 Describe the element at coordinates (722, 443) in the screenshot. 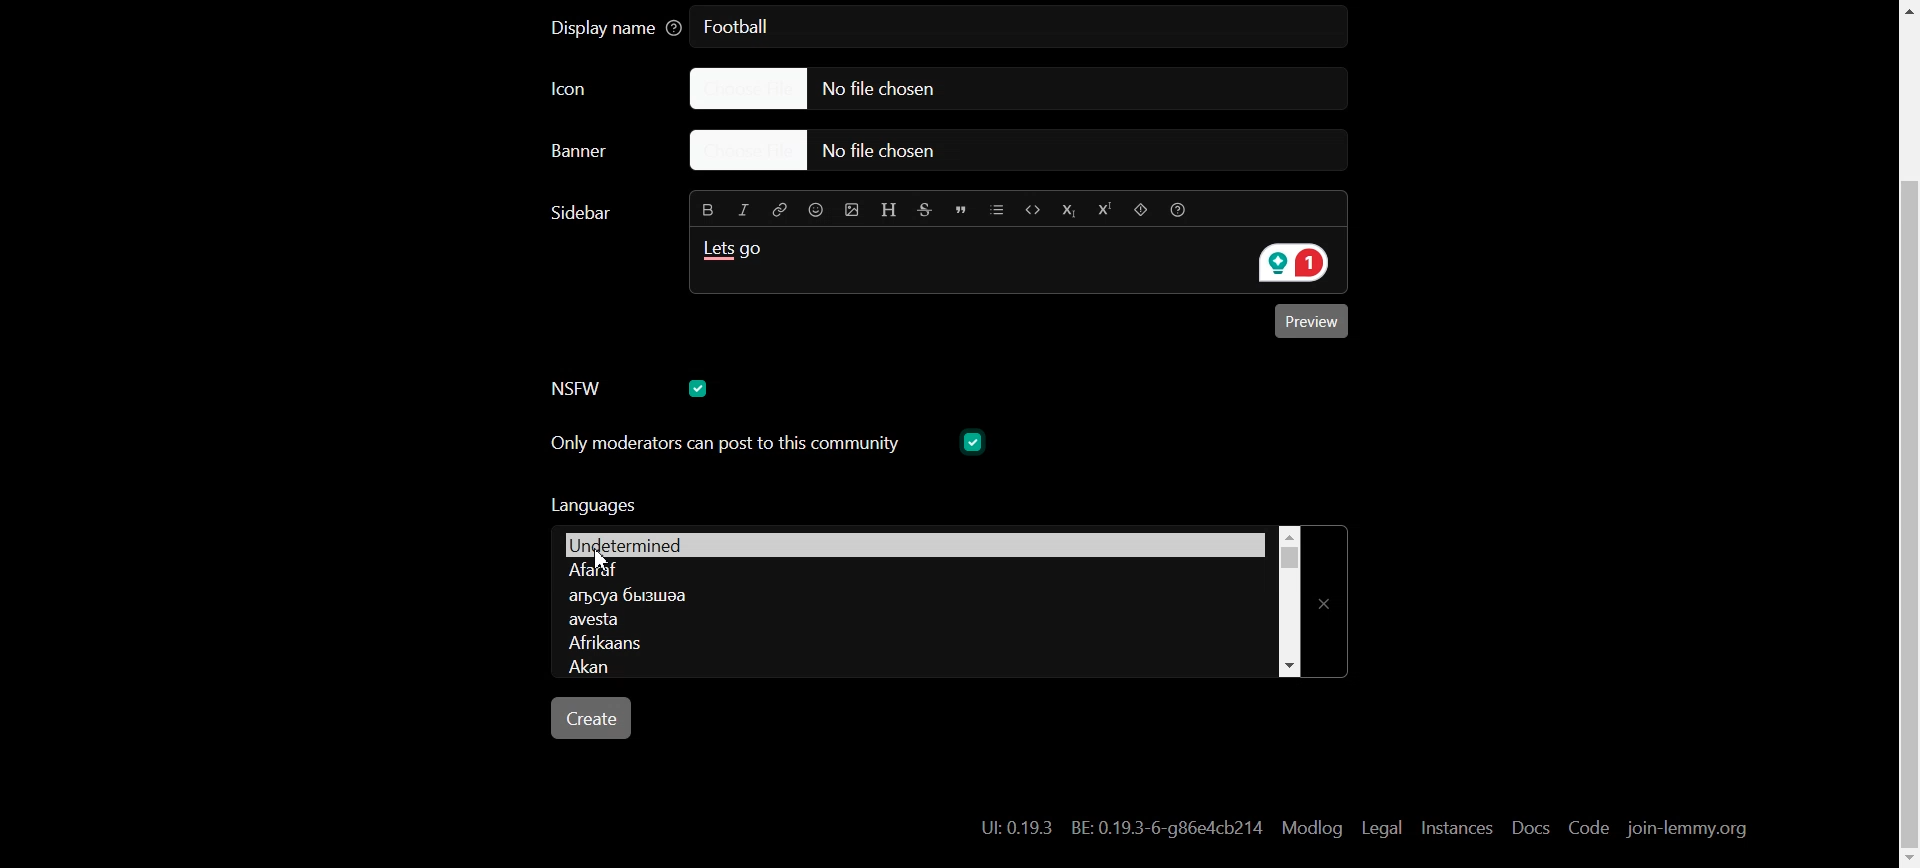

I see `Enable post to community` at that location.